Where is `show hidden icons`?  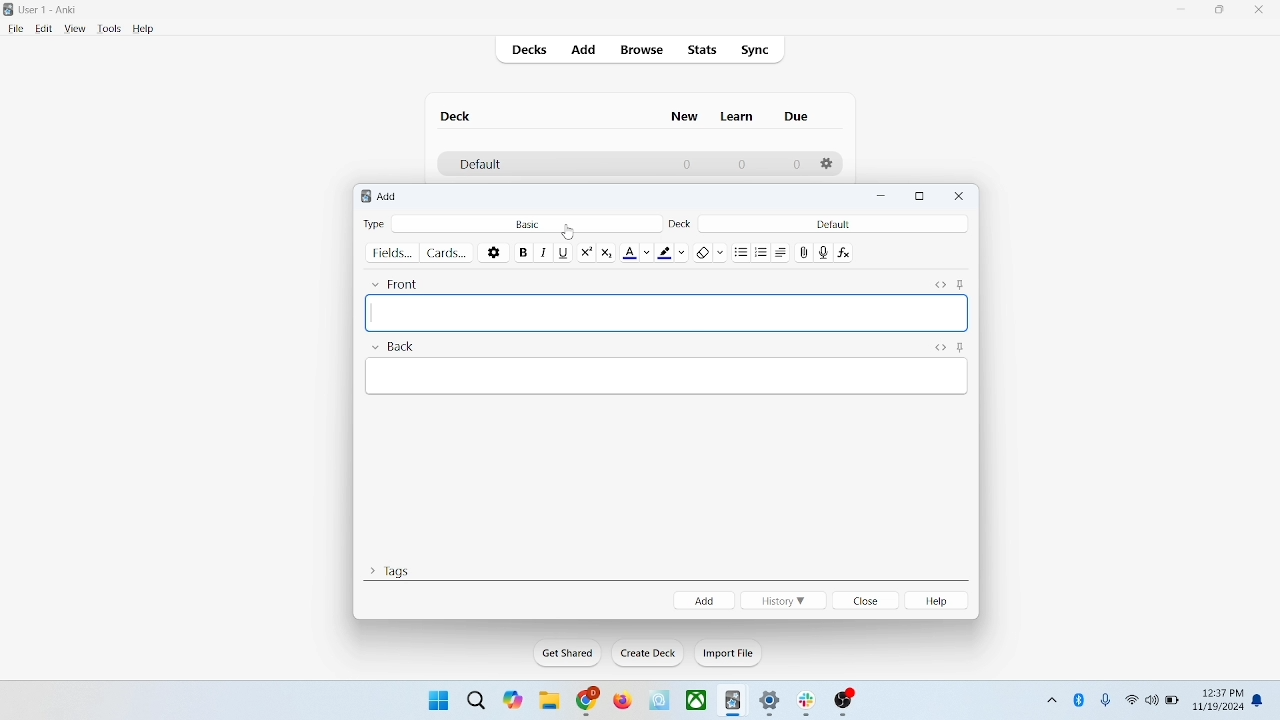 show hidden icons is located at coordinates (1050, 697).